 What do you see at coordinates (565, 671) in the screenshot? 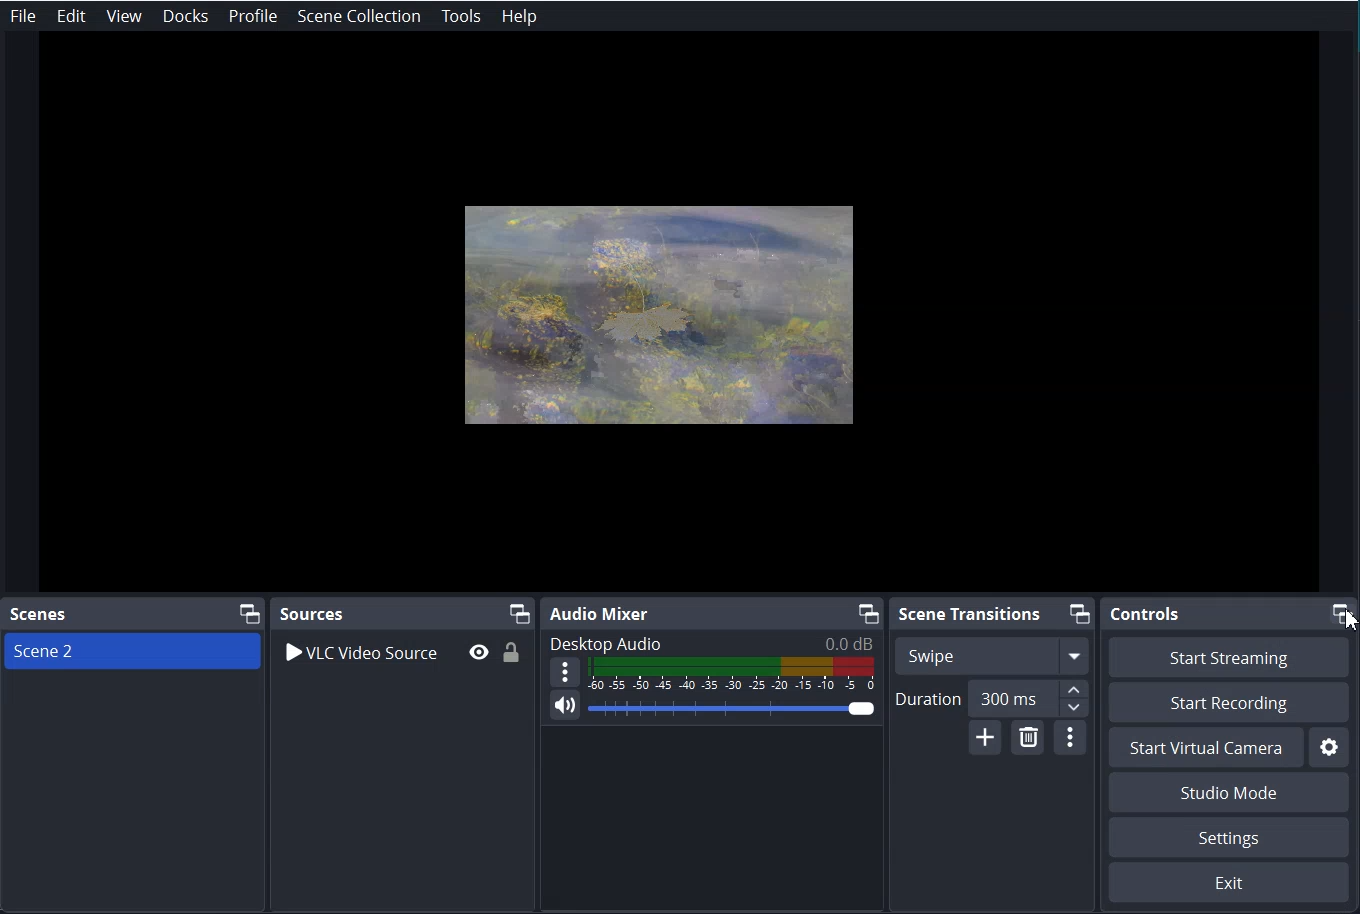
I see `More` at bounding box center [565, 671].